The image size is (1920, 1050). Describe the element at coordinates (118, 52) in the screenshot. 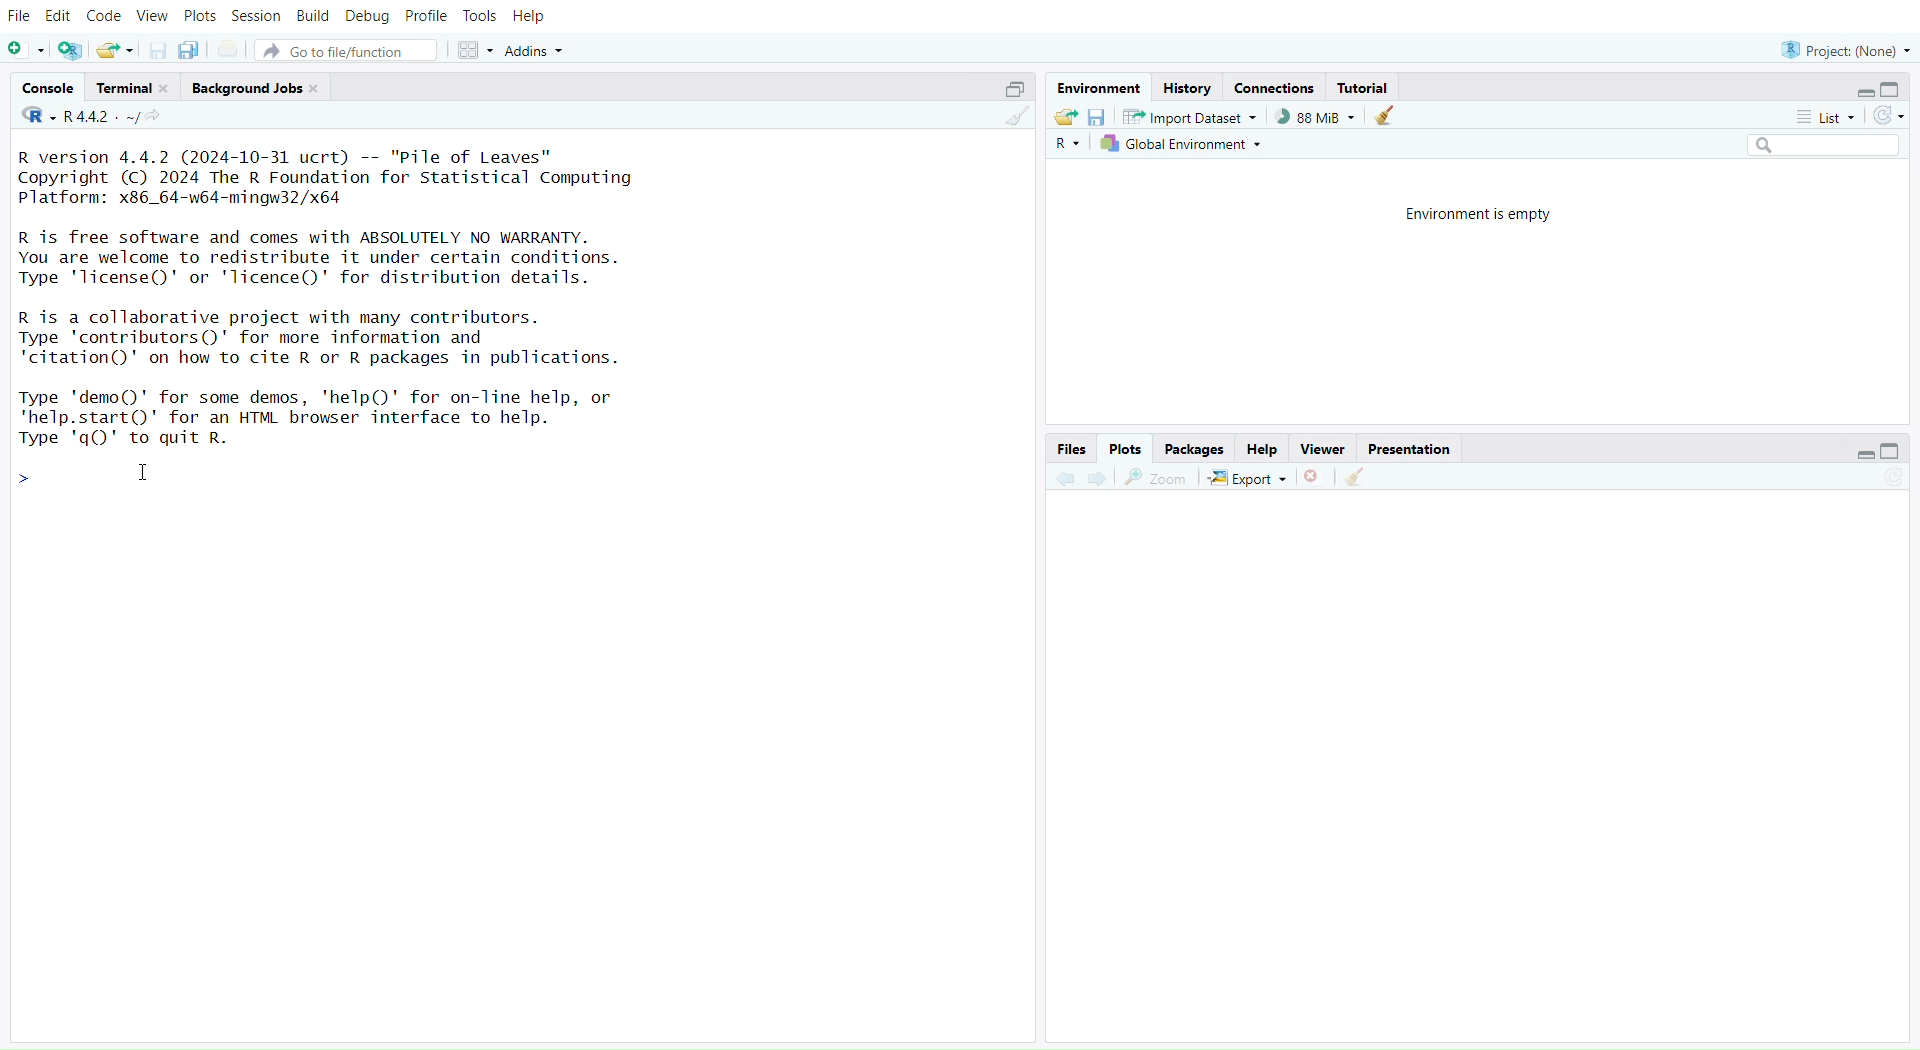

I see `open an existing file` at that location.